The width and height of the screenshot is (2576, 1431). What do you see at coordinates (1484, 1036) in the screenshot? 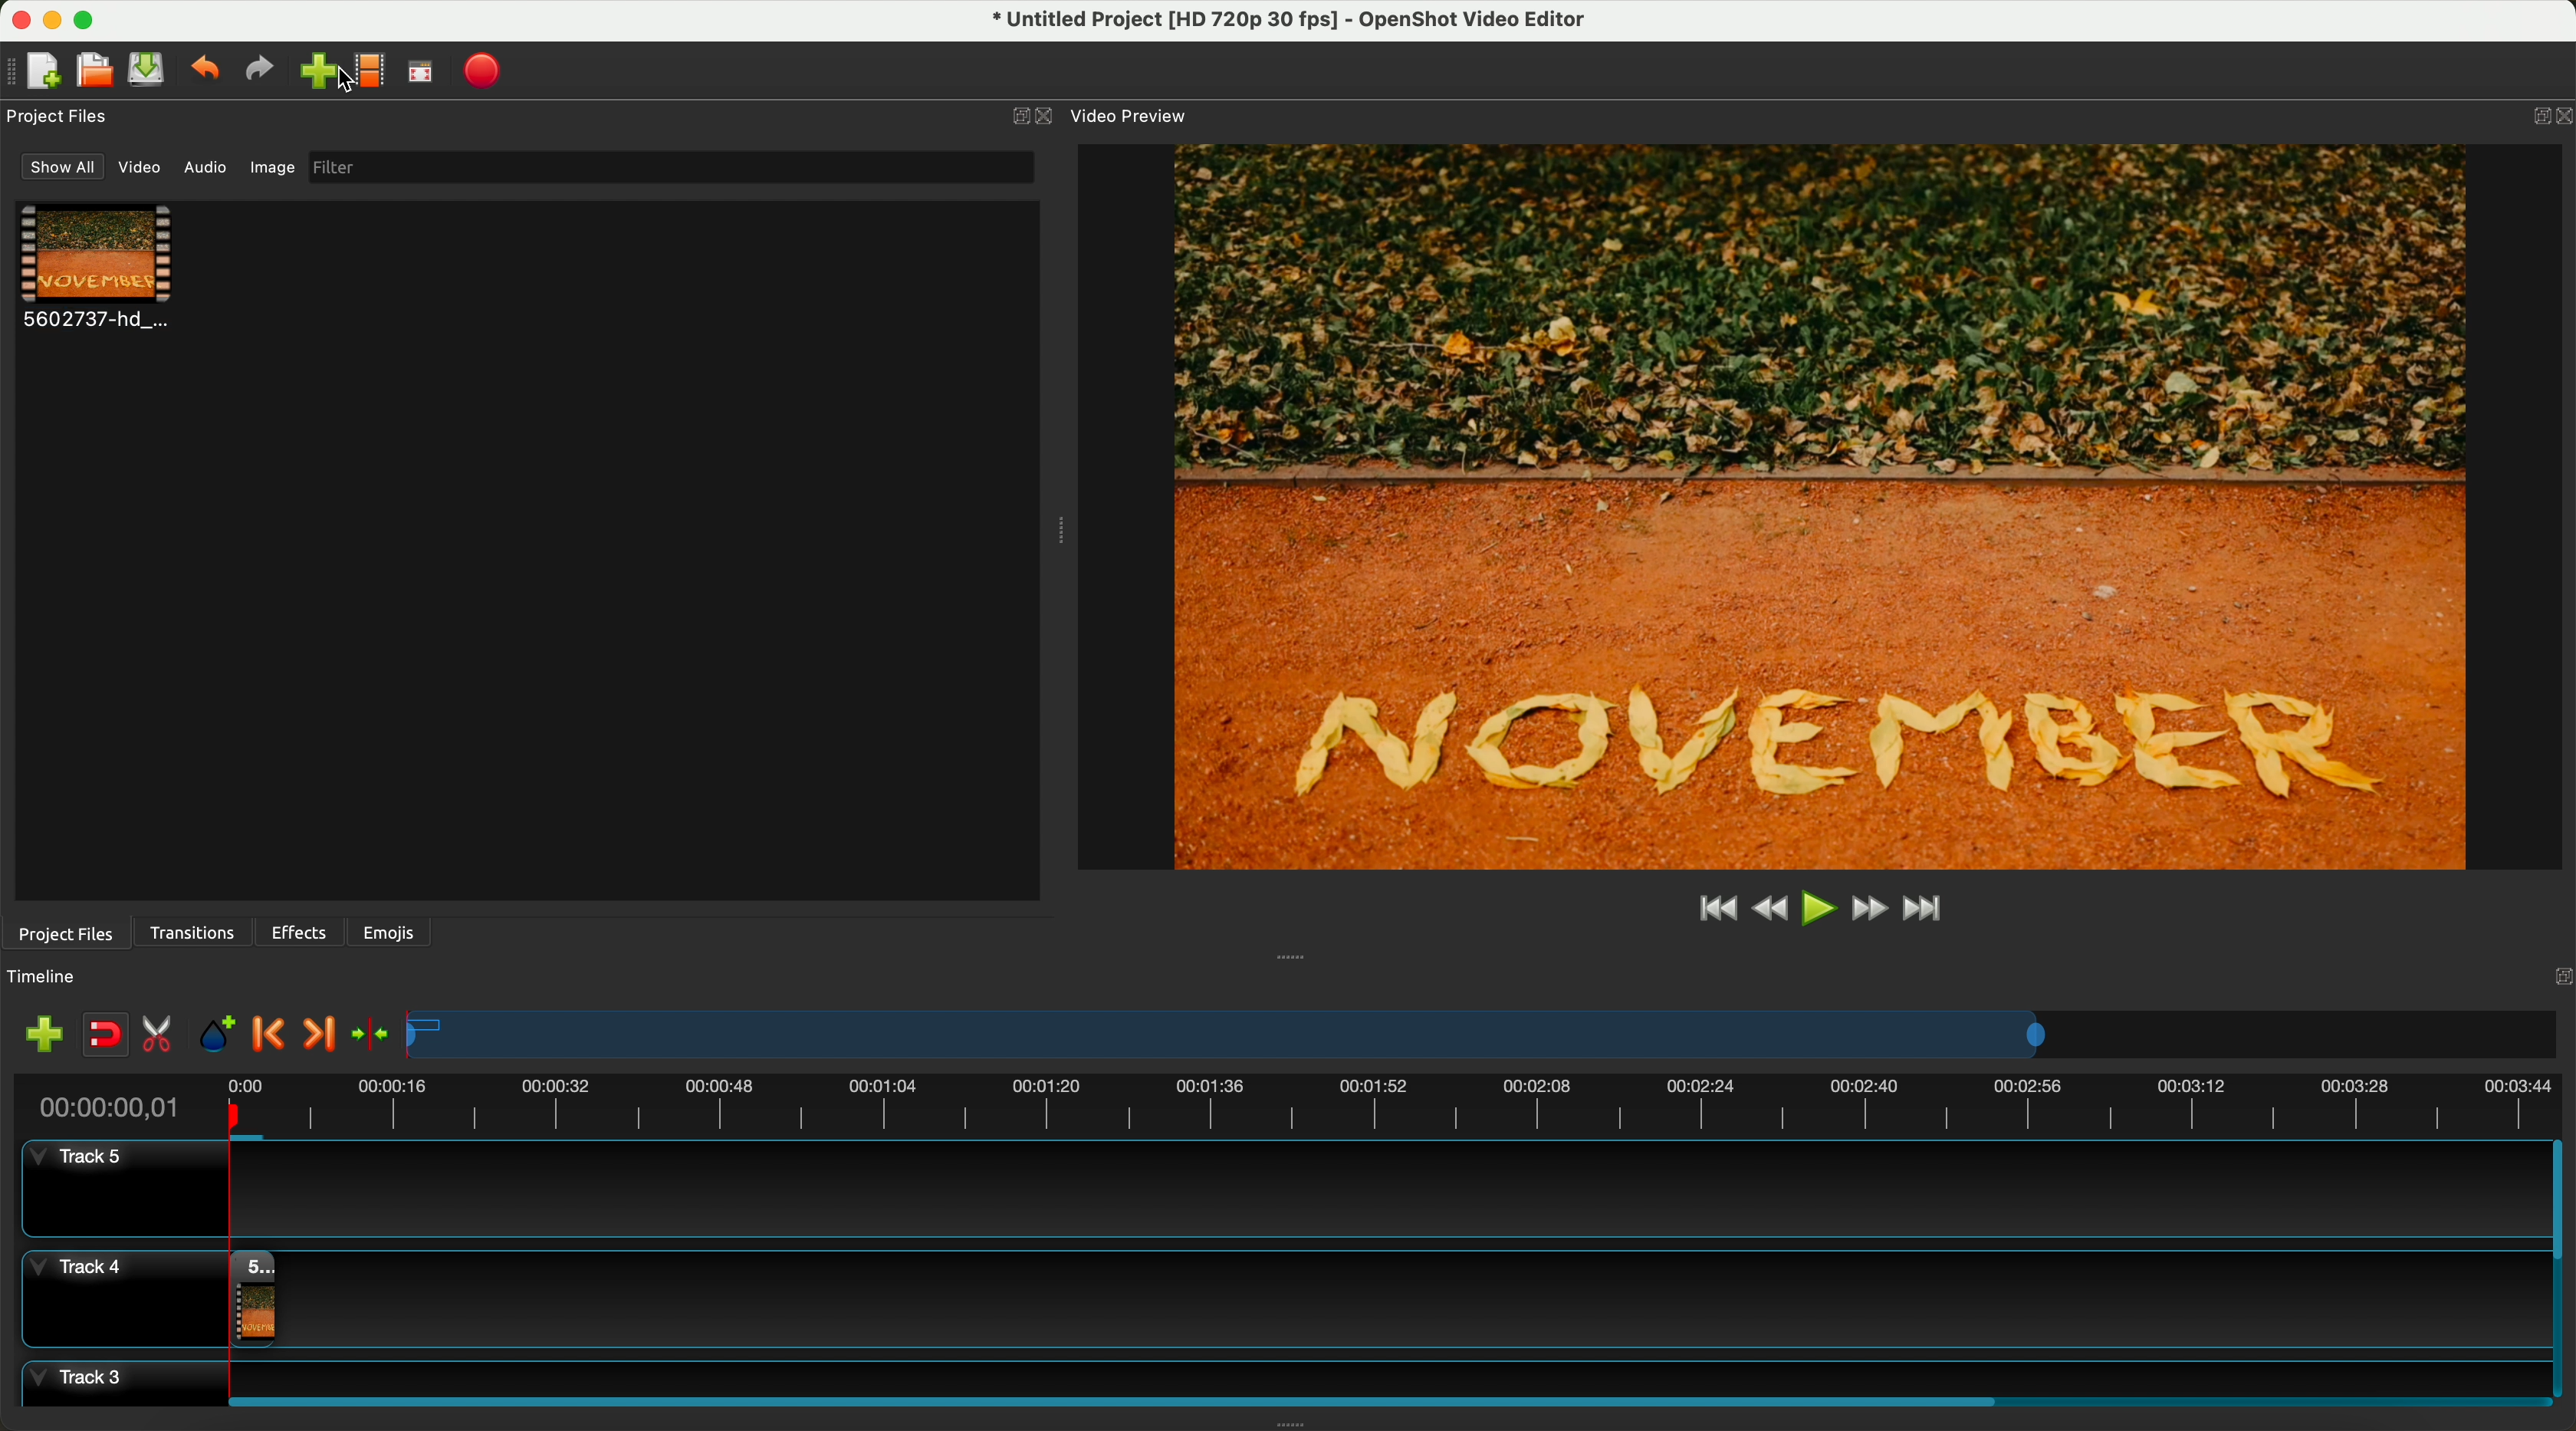
I see `timeline` at bounding box center [1484, 1036].